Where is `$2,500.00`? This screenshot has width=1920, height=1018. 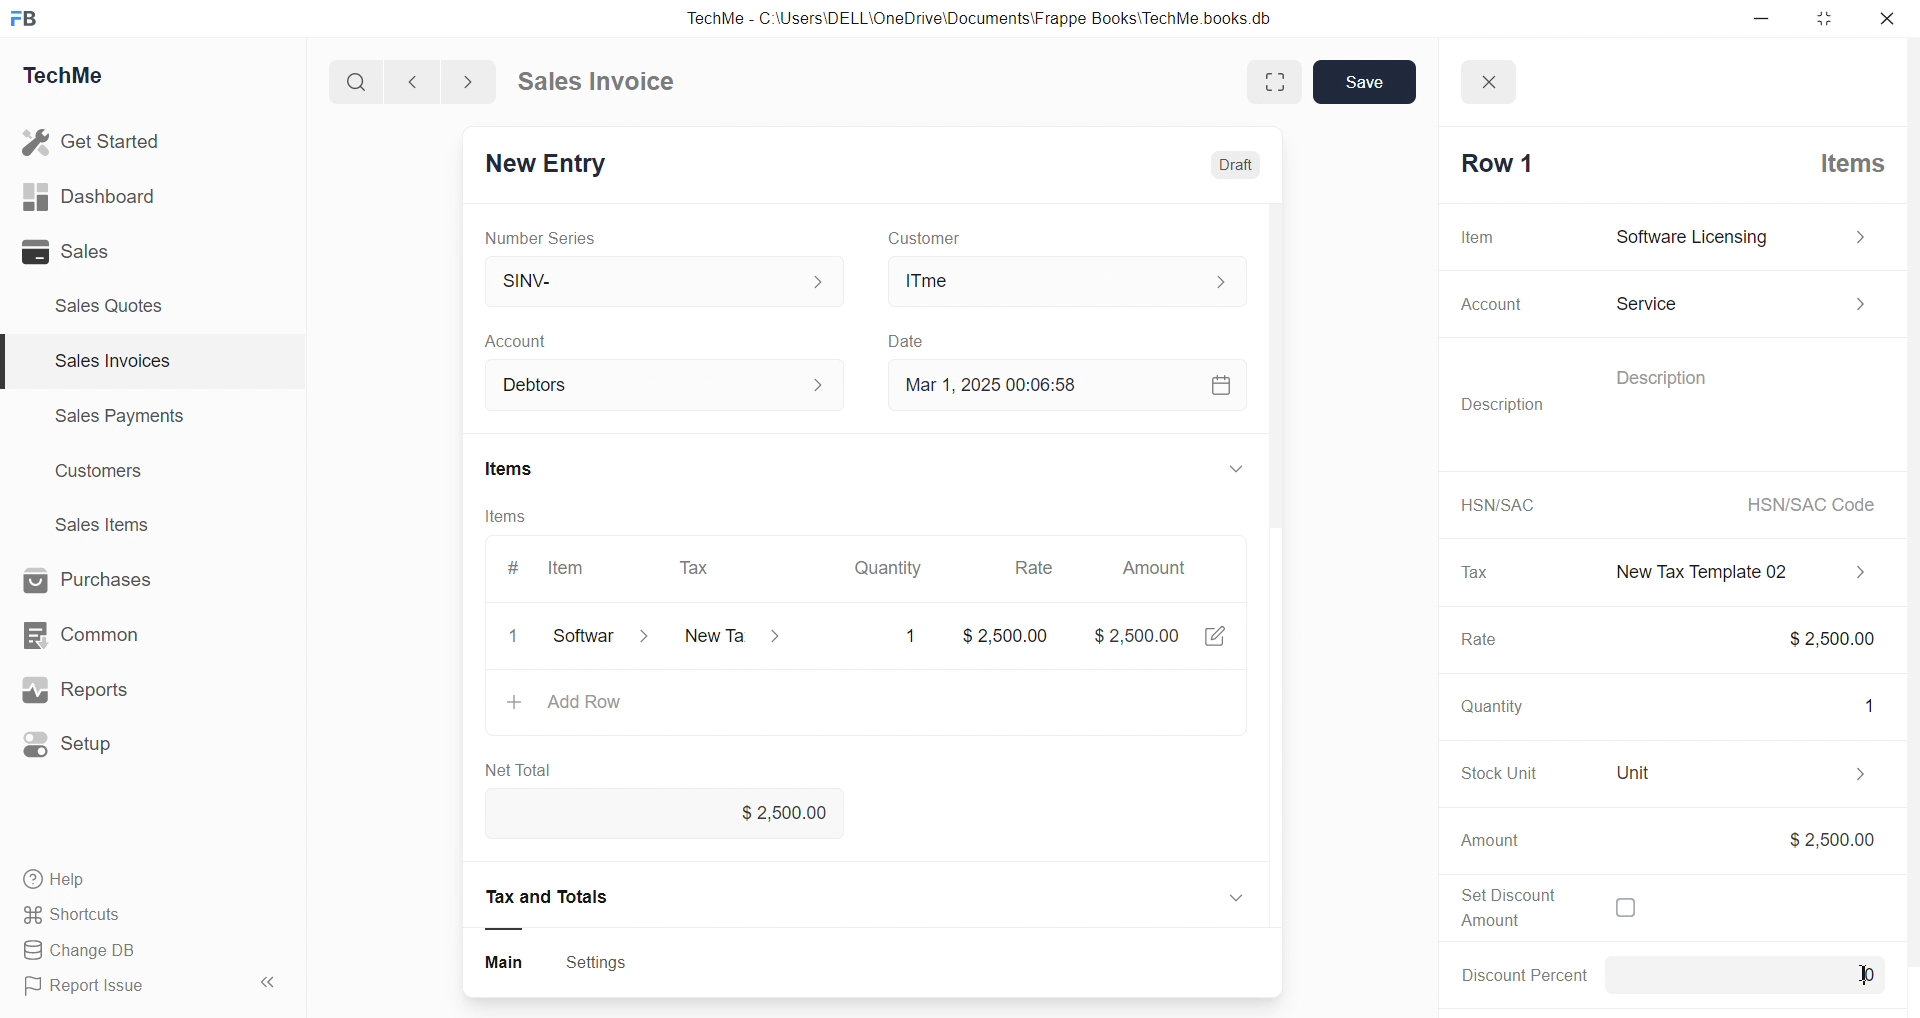 $2,500.00 is located at coordinates (773, 814).